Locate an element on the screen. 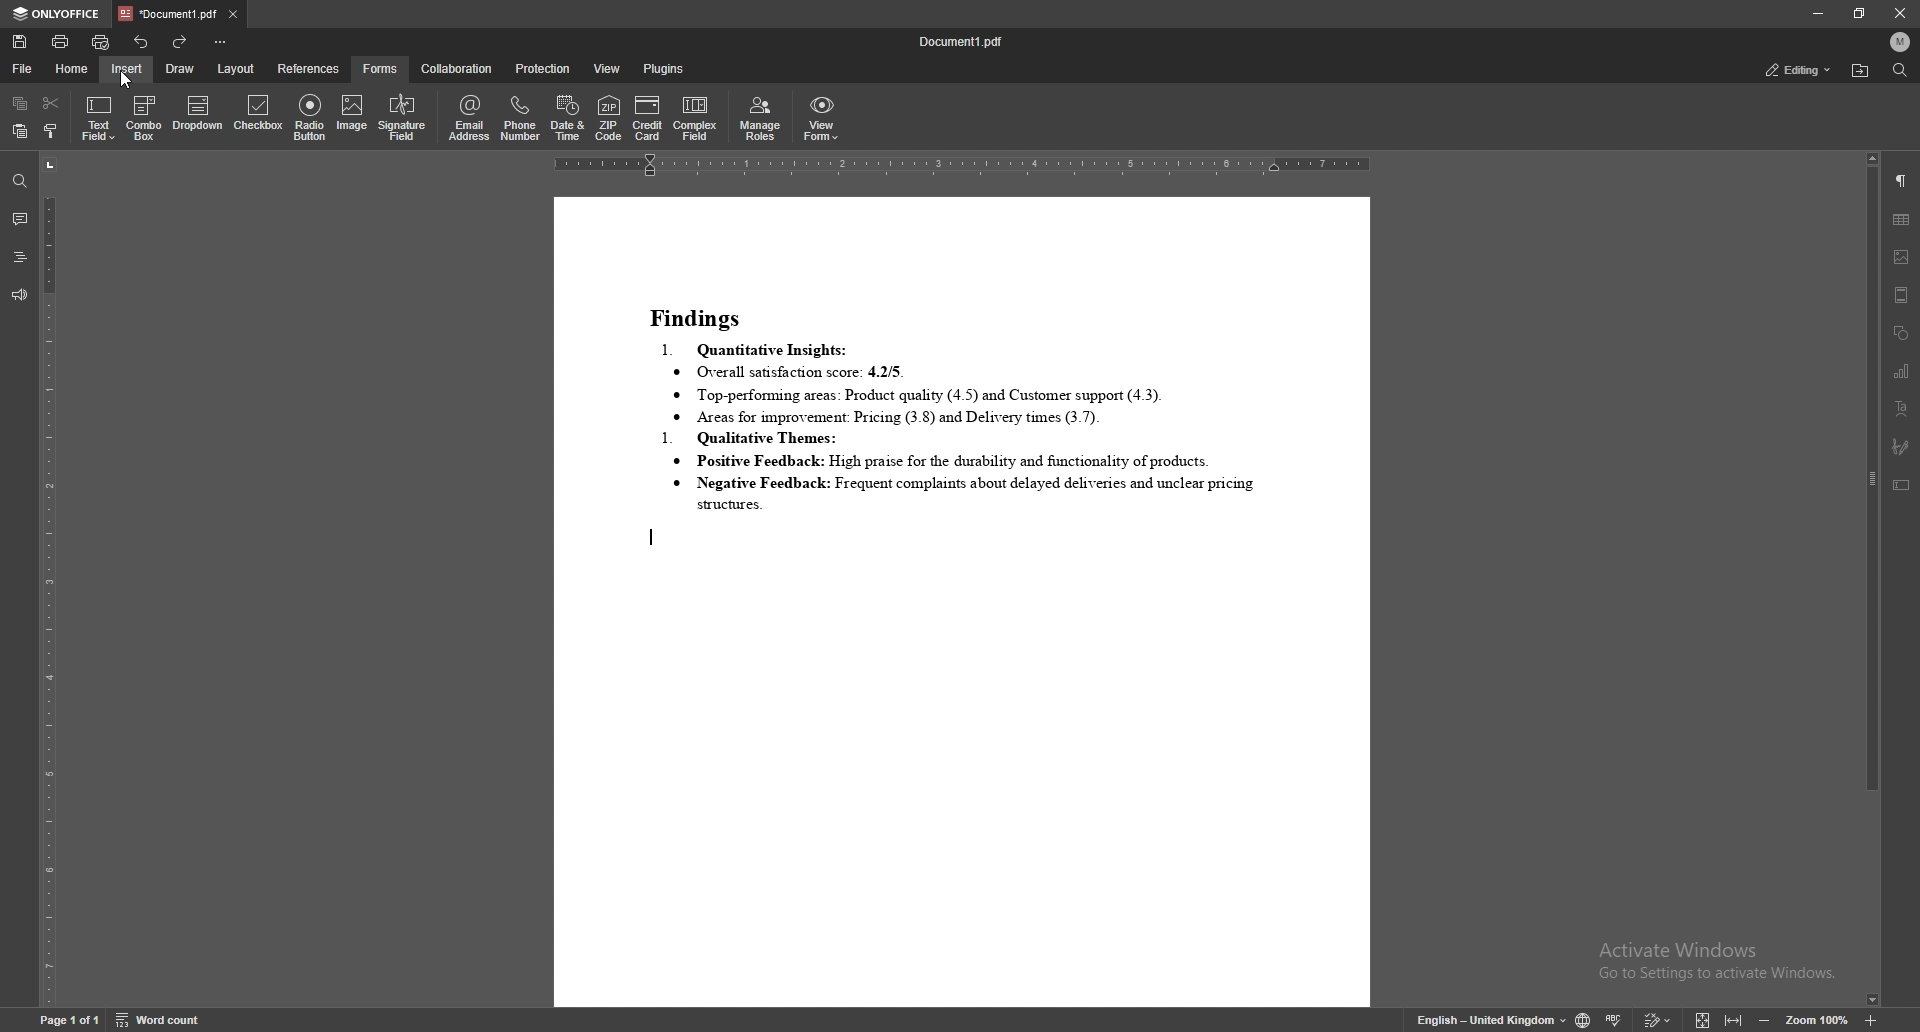  protection is located at coordinates (542, 69).